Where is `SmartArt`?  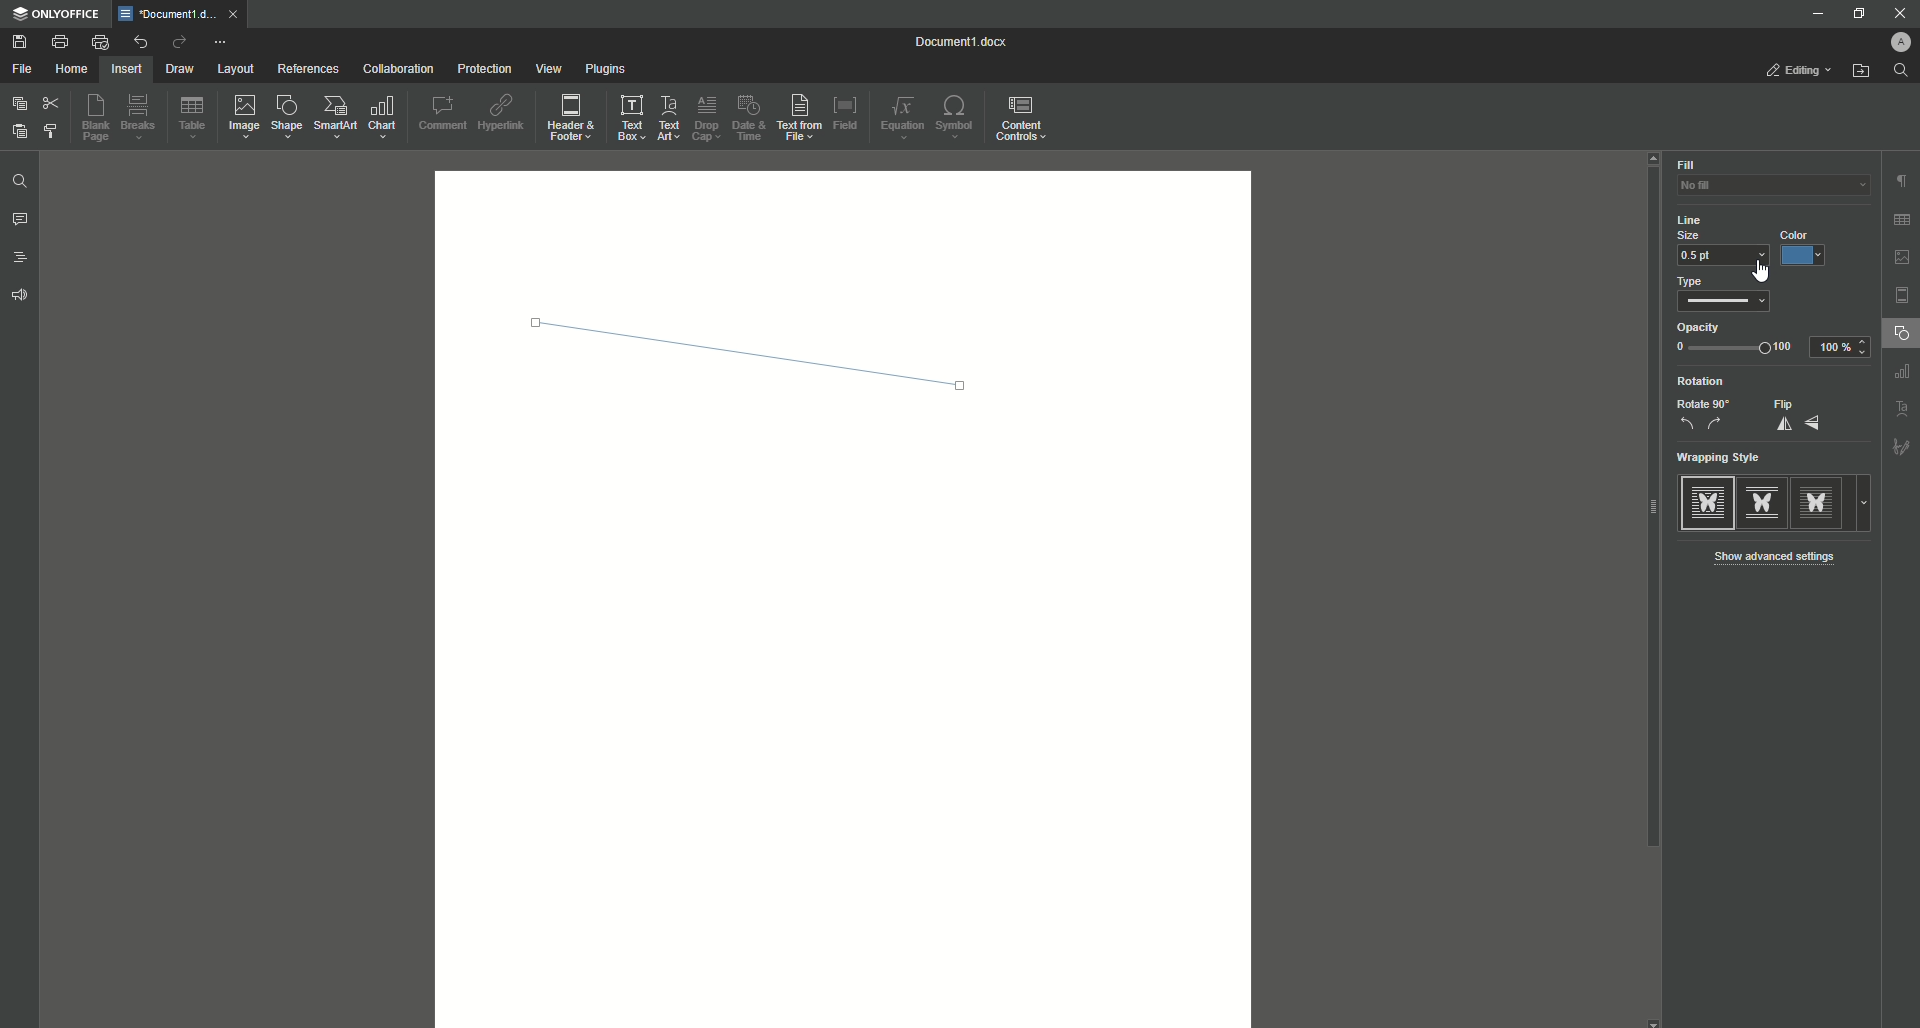
SmartArt is located at coordinates (336, 118).